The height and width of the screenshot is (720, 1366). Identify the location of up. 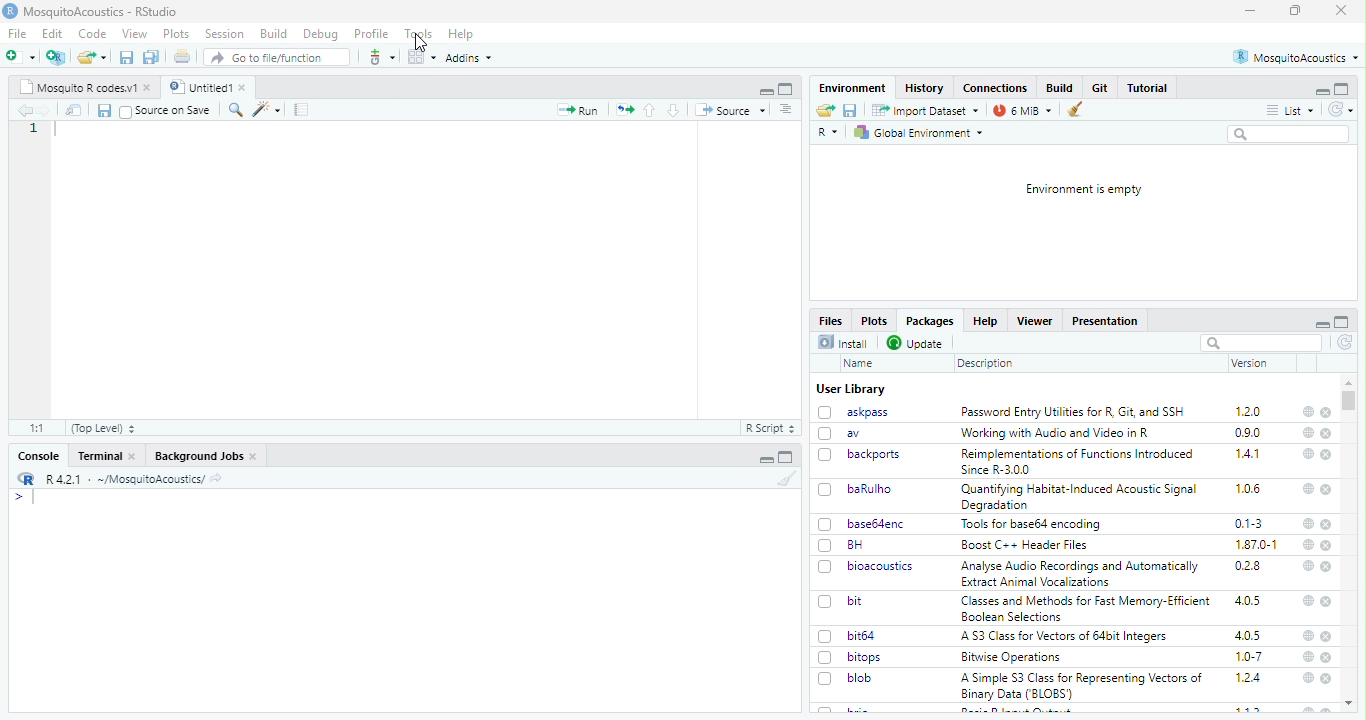
(651, 110).